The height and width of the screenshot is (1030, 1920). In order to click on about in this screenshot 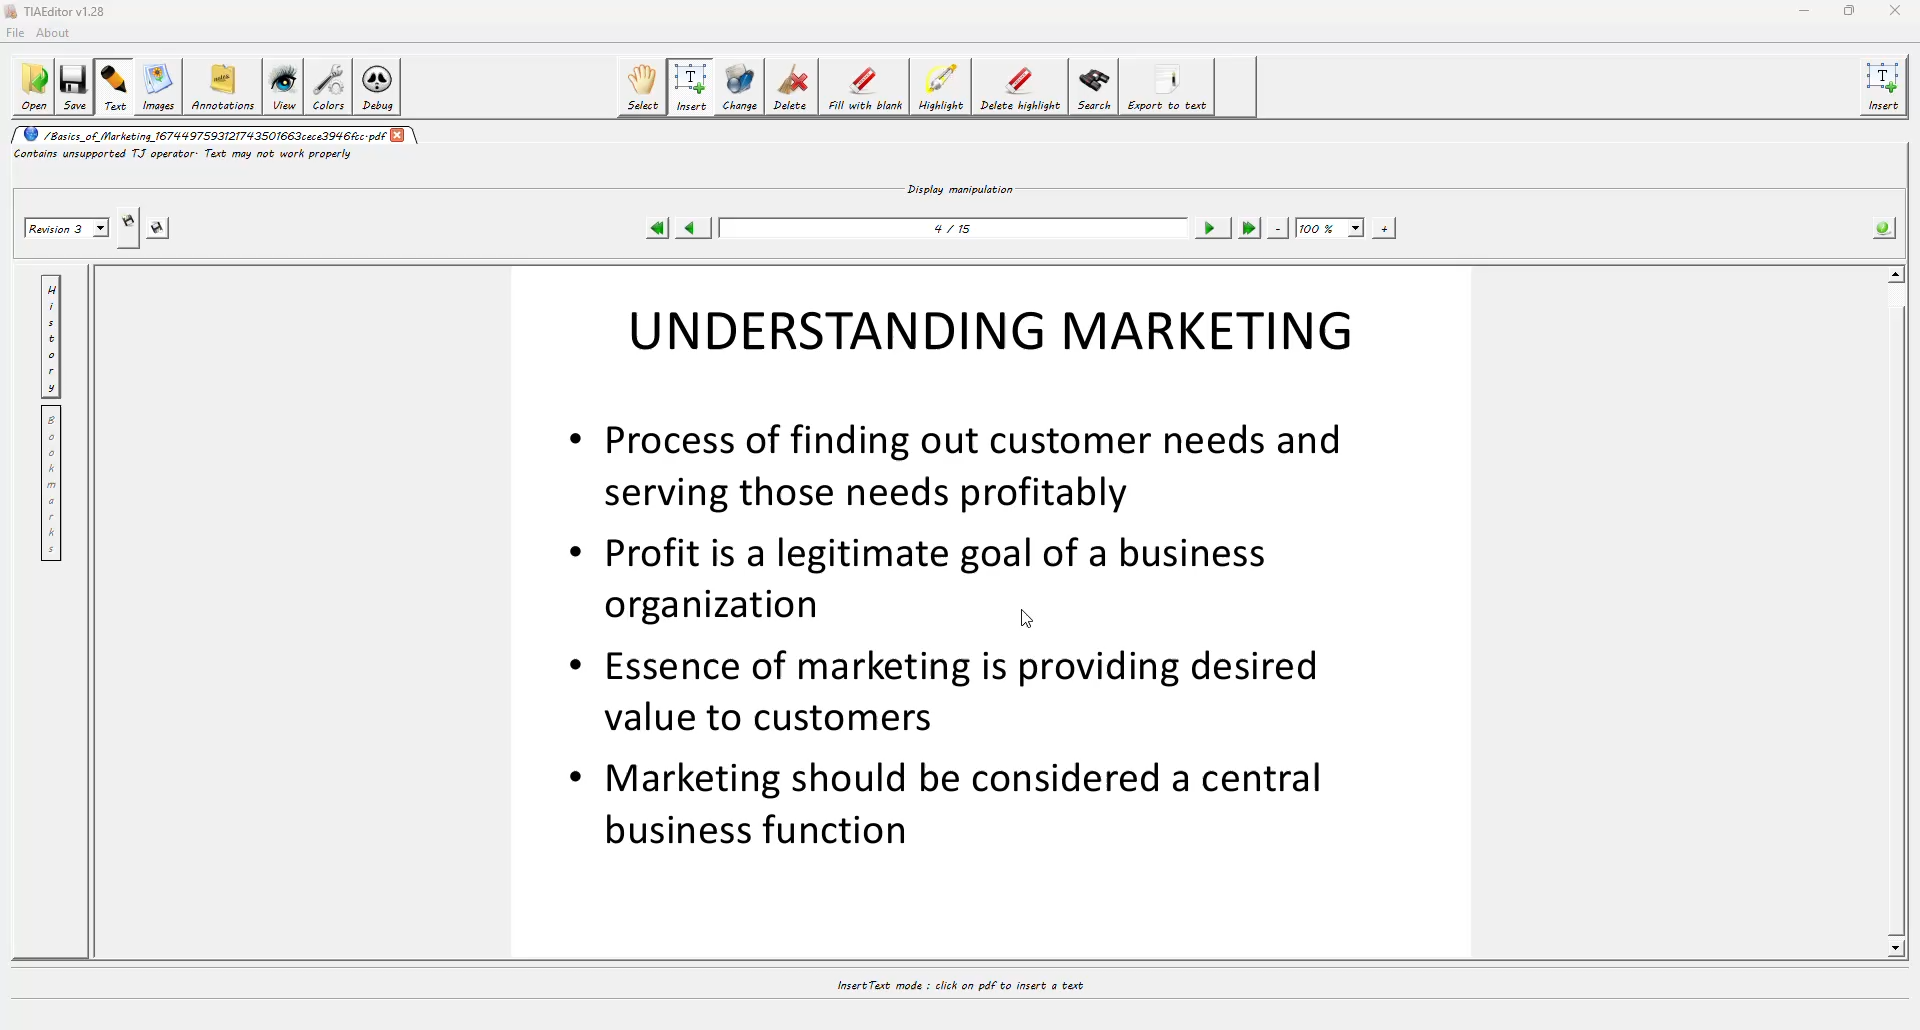, I will do `click(58, 33)`.